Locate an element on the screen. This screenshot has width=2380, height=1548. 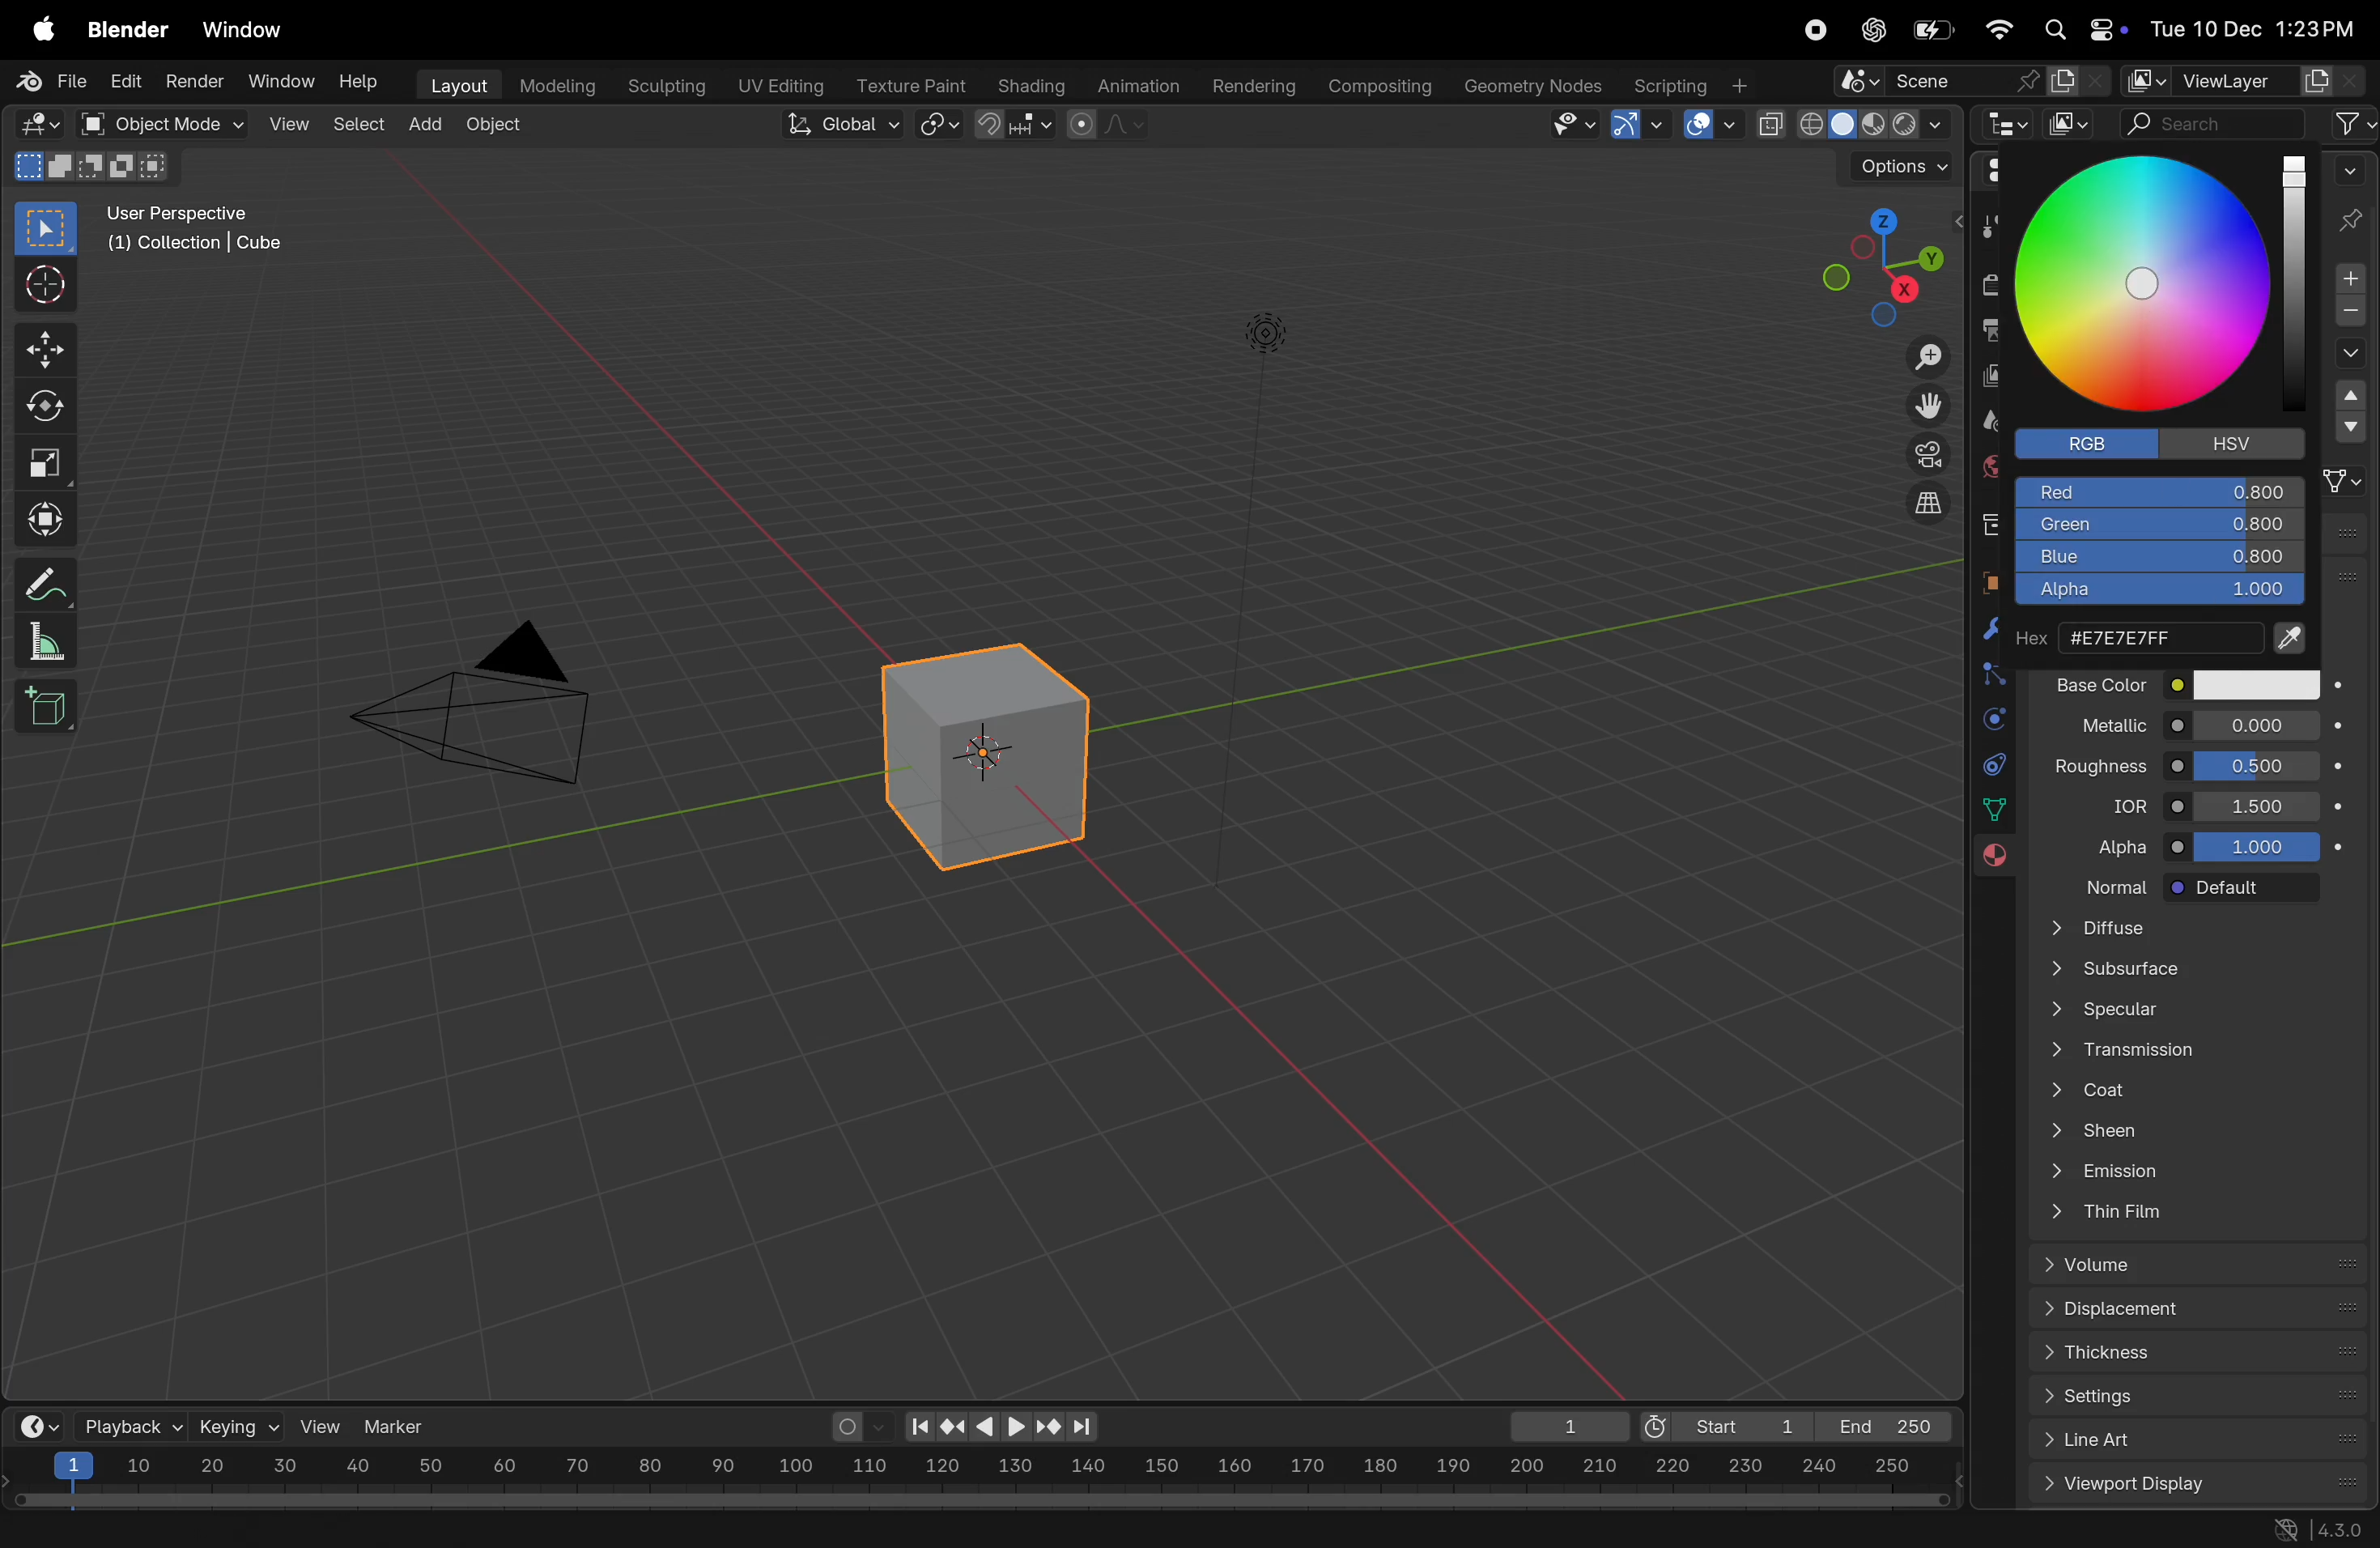
cursor is located at coordinates (2153, 284).